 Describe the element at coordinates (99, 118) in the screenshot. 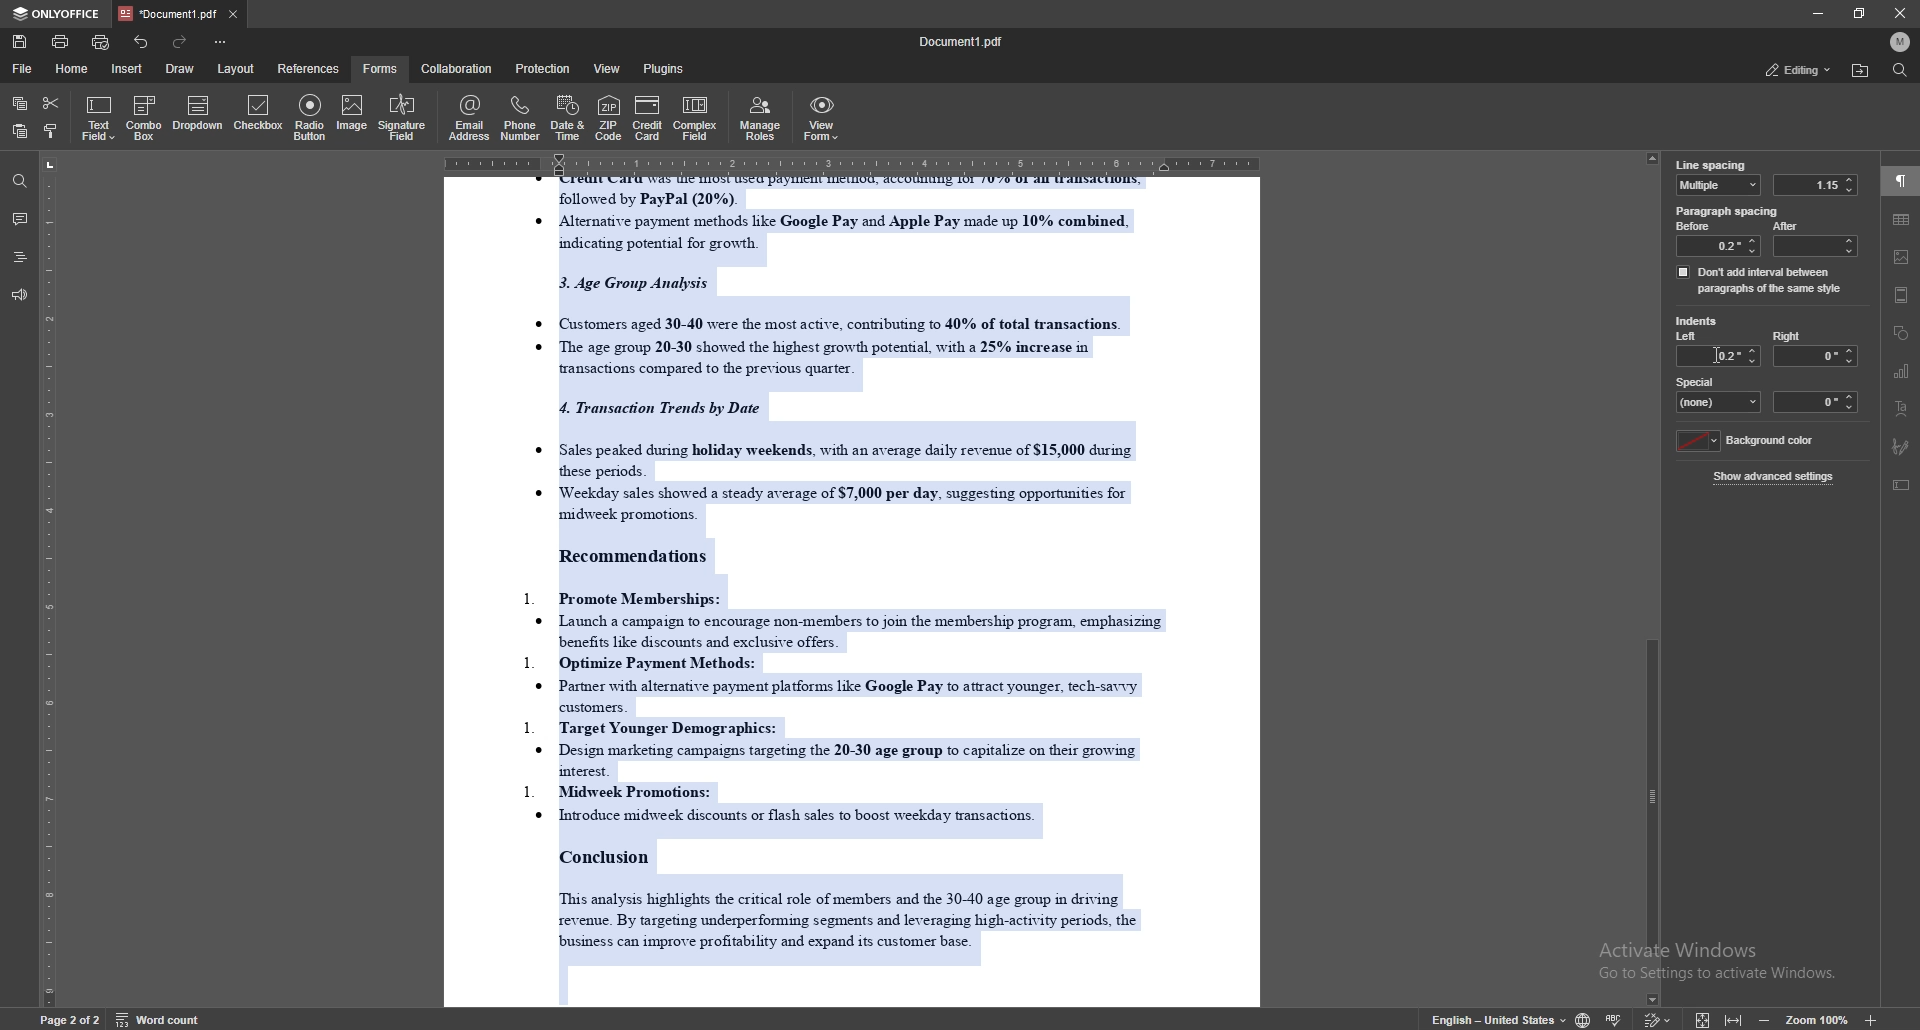

I see `text field` at that location.